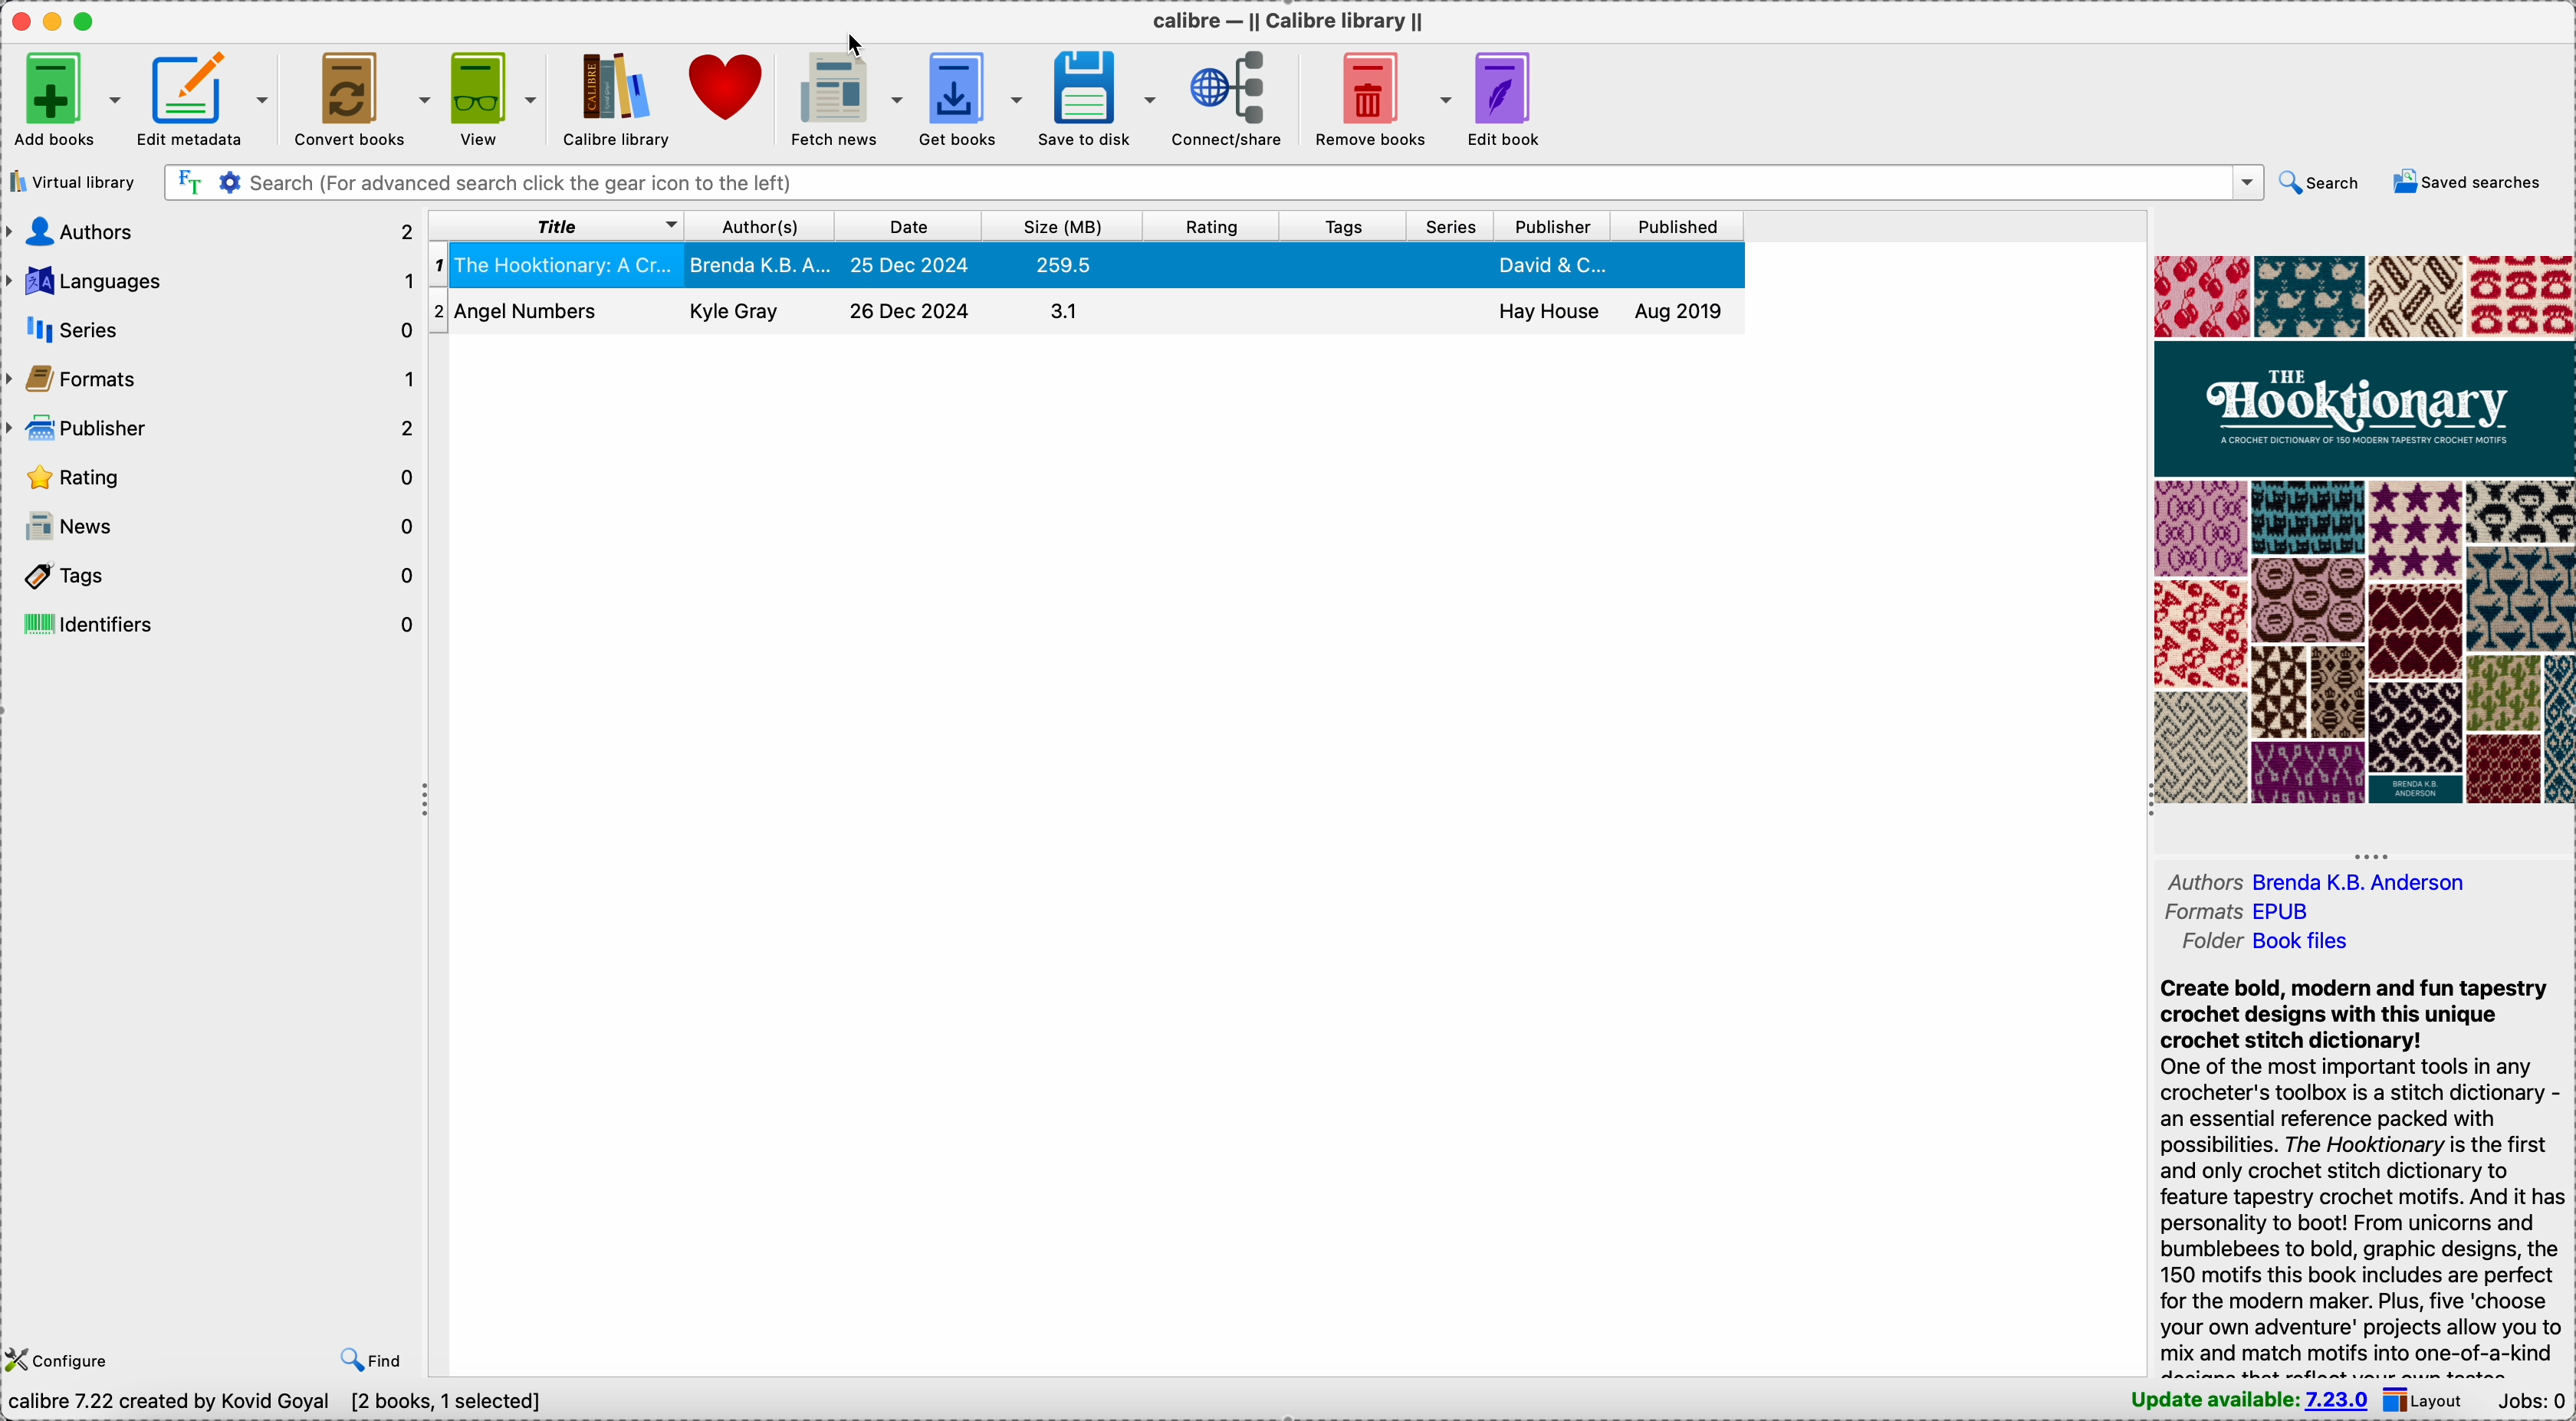 The height and width of the screenshot is (1421, 2576). What do you see at coordinates (1092, 267) in the screenshot?
I see `The Hooktionary book details` at bounding box center [1092, 267].